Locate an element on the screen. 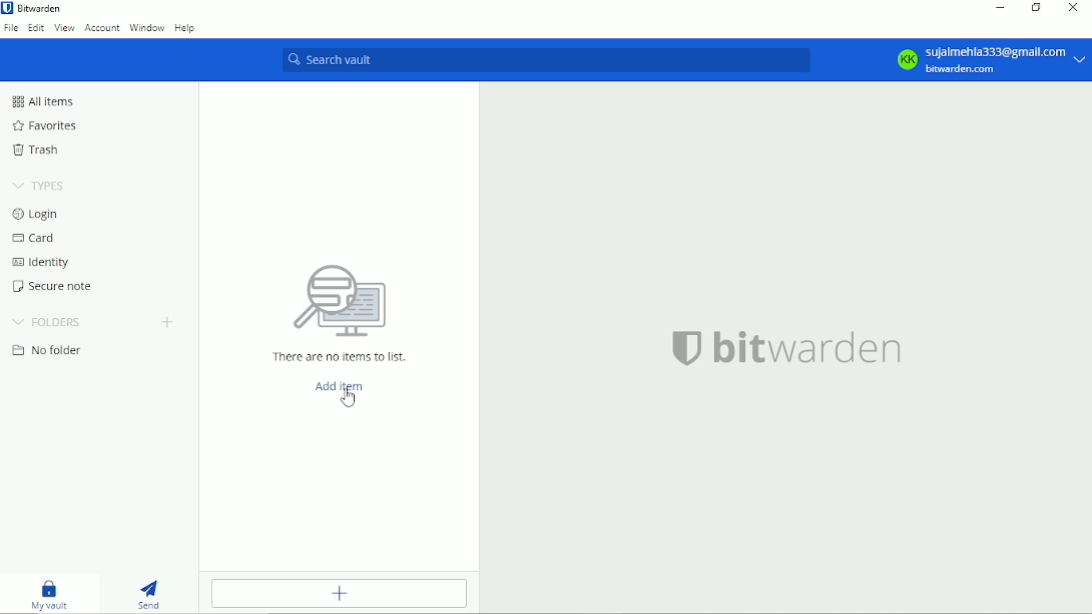 The image size is (1092, 614). All items is located at coordinates (45, 101).